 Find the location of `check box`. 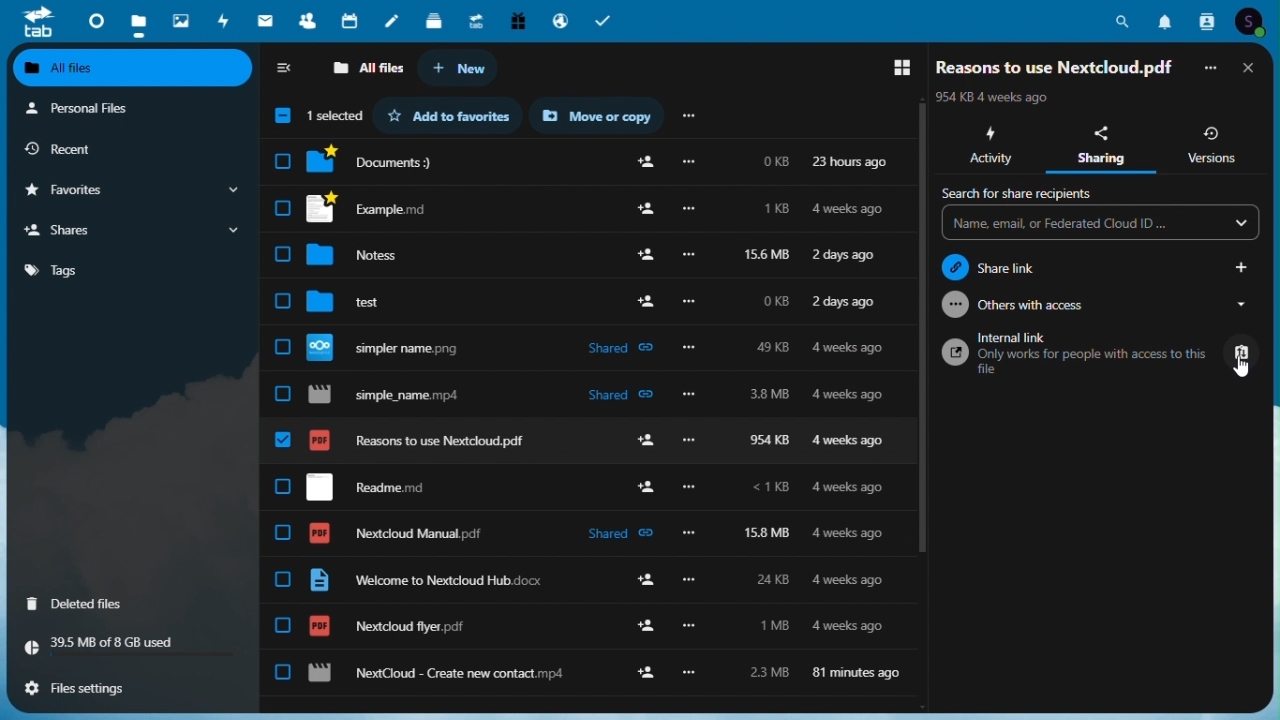

check box is located at coordinates (283, 302).